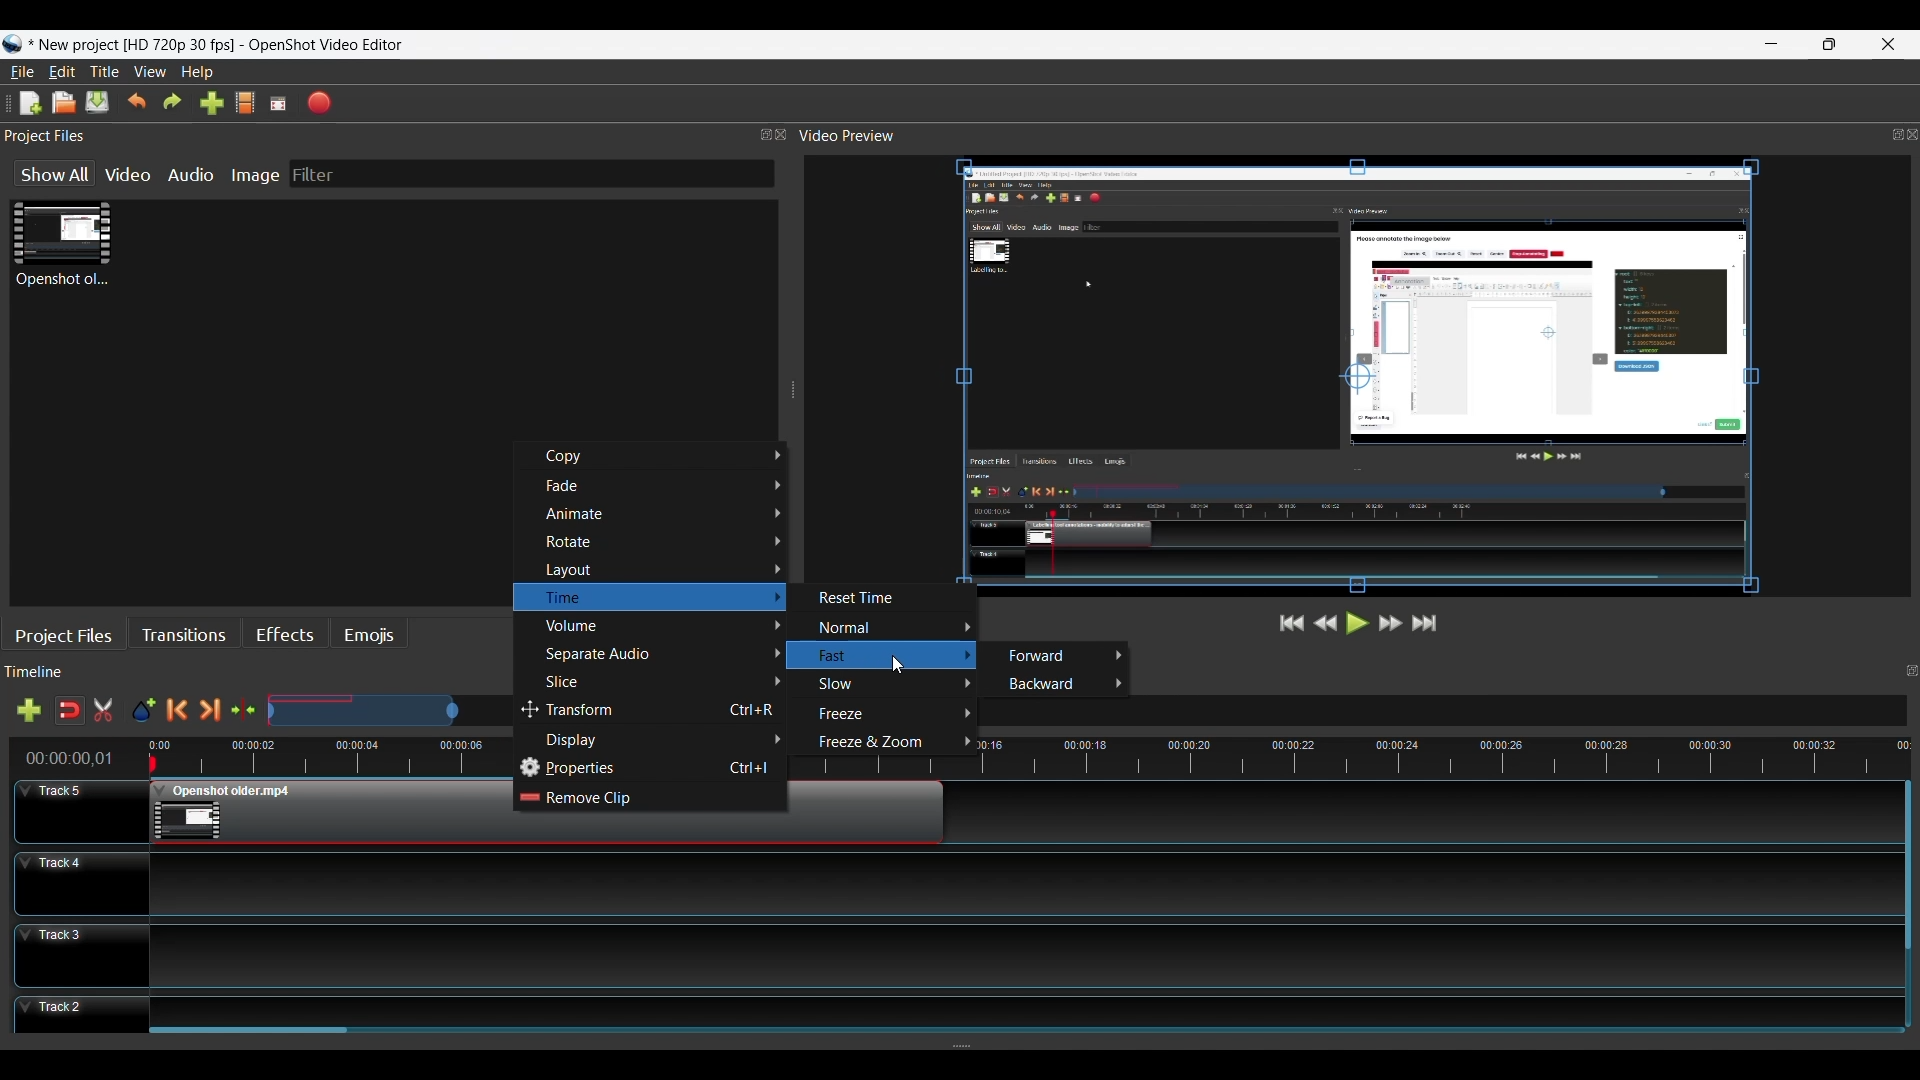 The width and height of the screenshot is (1920, 1080). Describe the element at coordinates (182, 636) in the screenshot. I see `Transitions` at that location.